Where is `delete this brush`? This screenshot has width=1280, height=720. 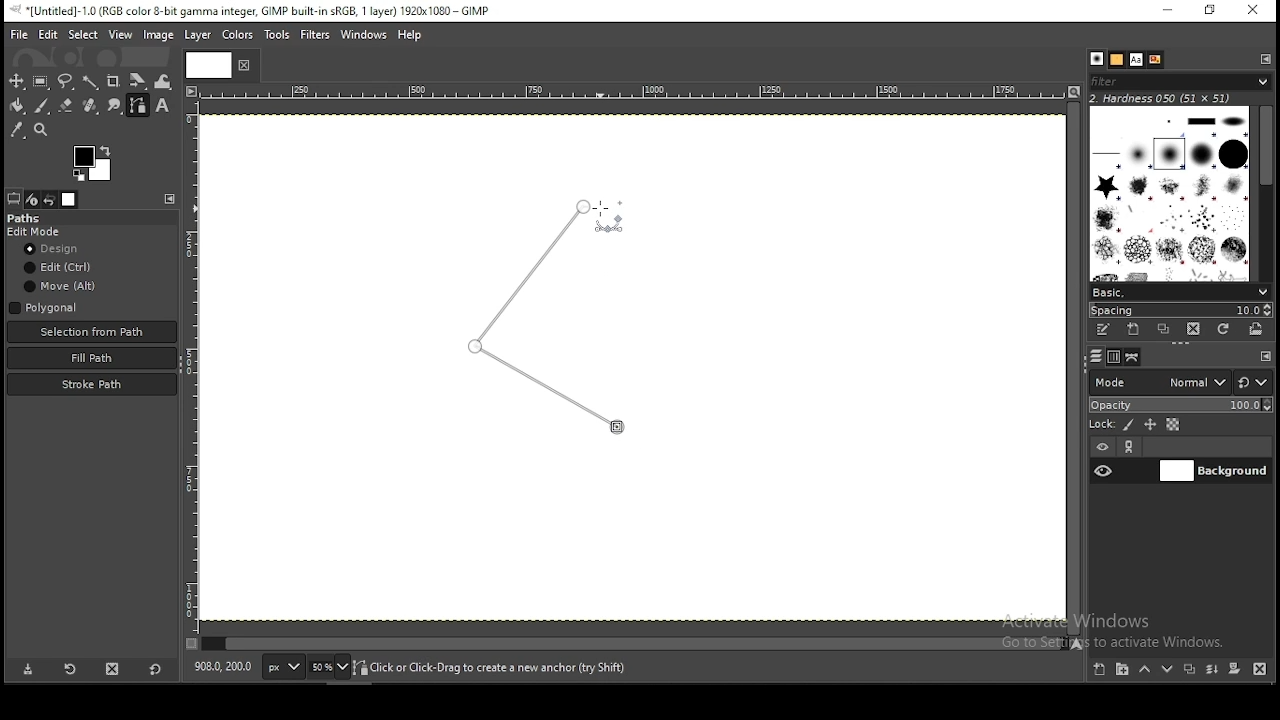 delete this brush is located at coordinates (1194, 329).